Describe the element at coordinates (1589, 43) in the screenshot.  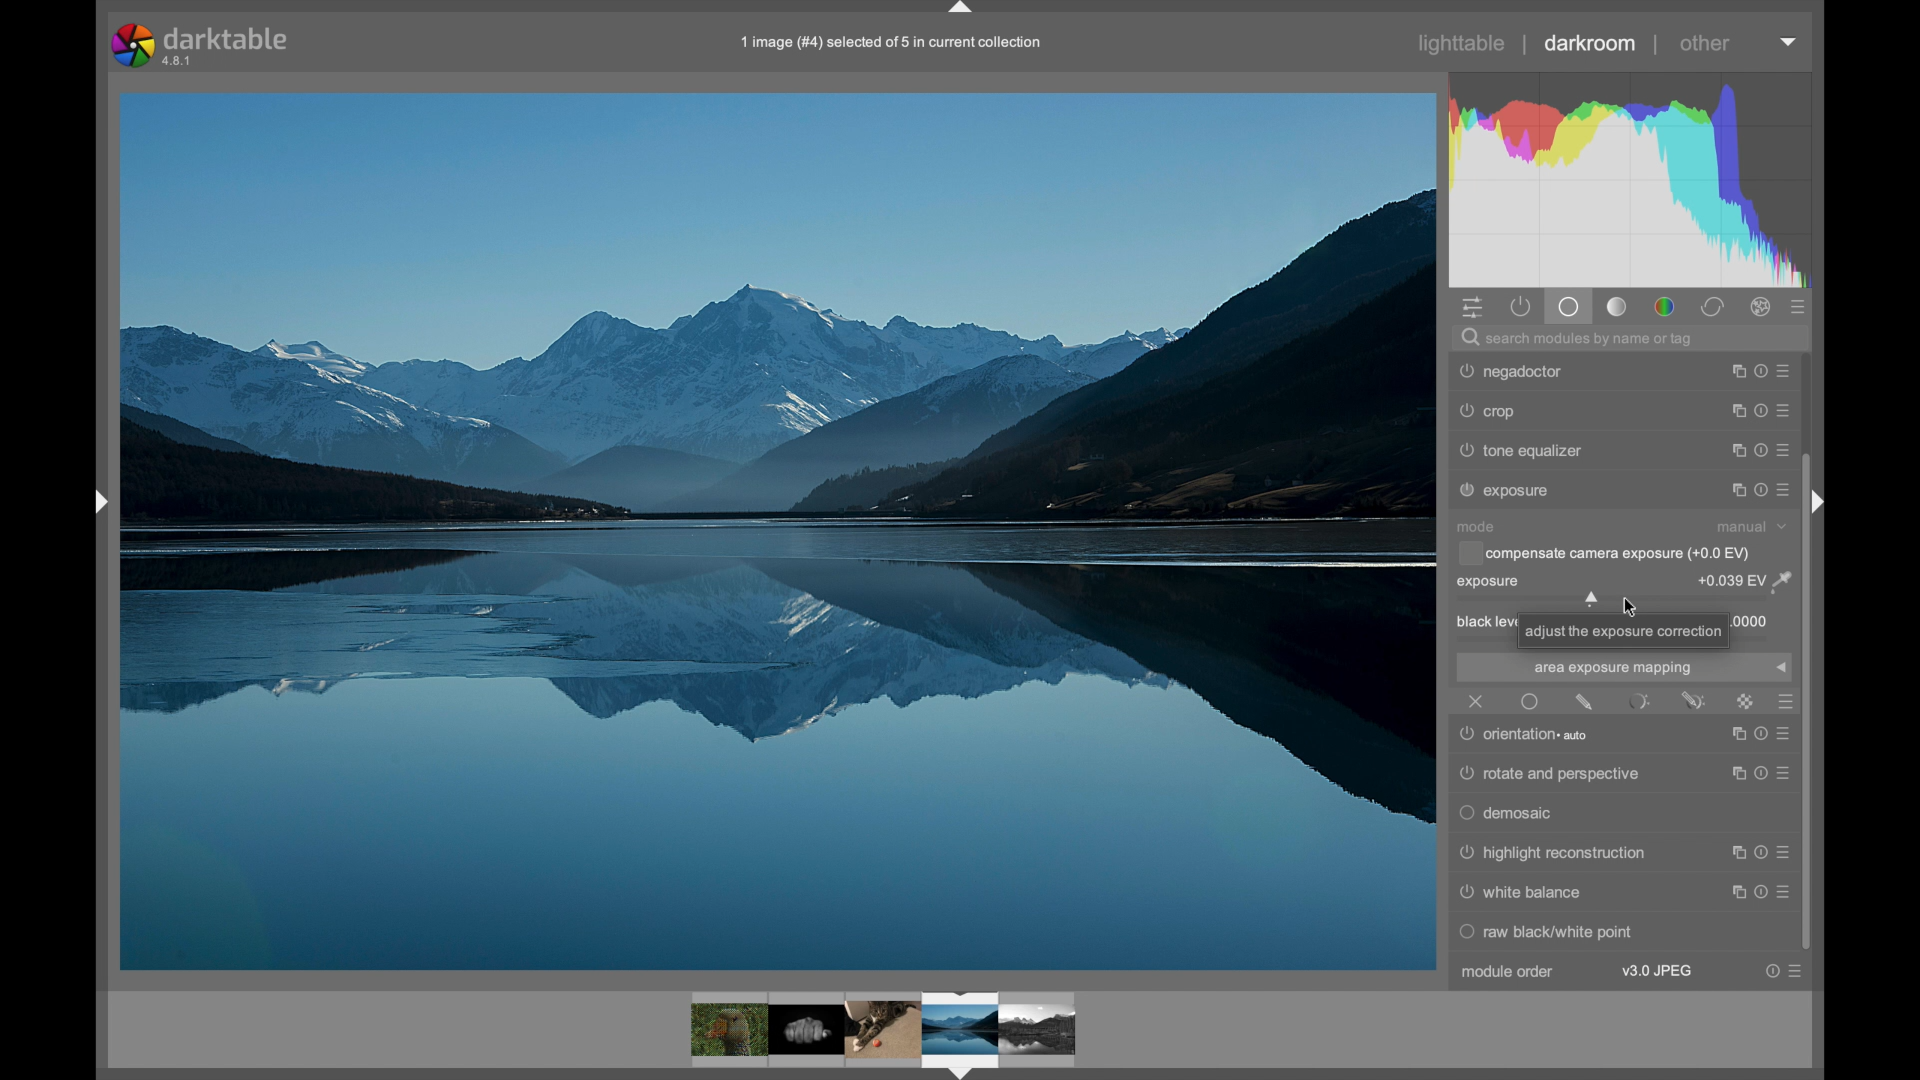
I see `darkroom` at that location.